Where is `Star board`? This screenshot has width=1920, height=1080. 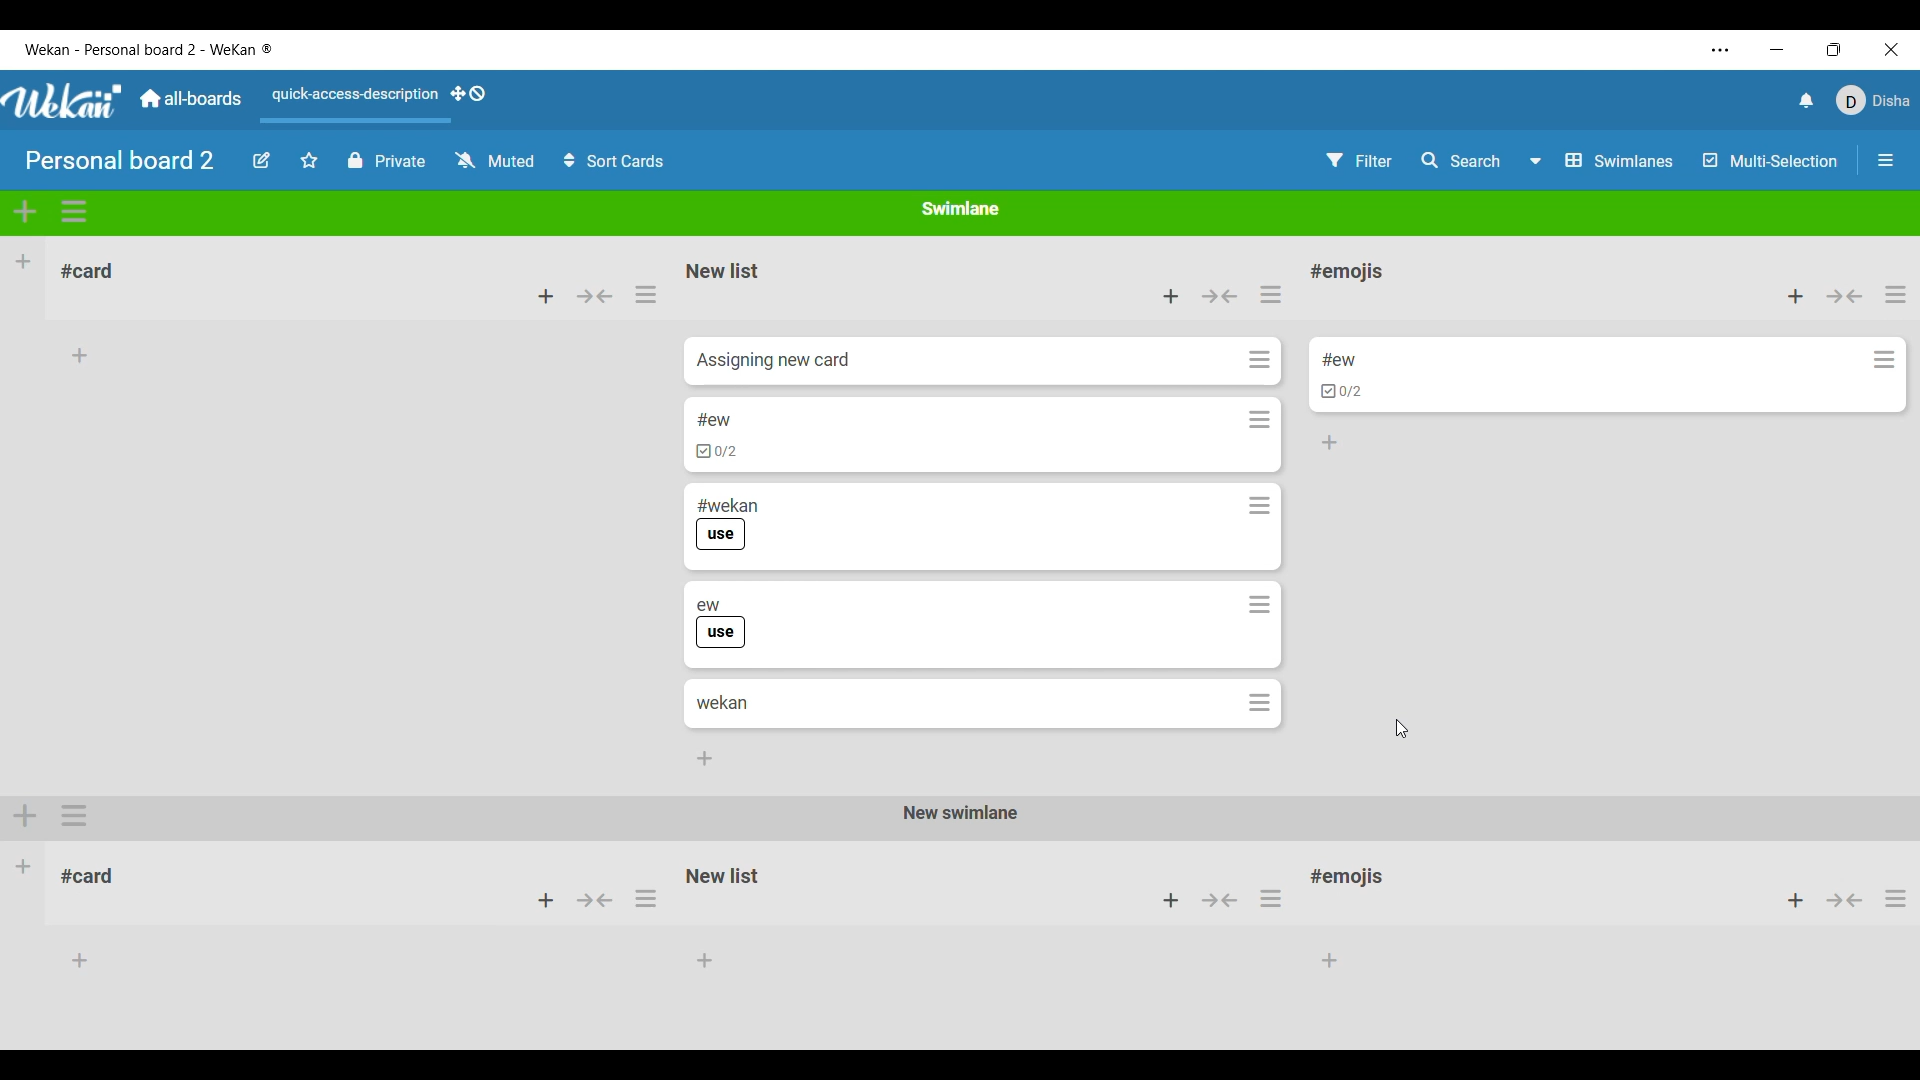 Star board is located at coordinates (310, 159).